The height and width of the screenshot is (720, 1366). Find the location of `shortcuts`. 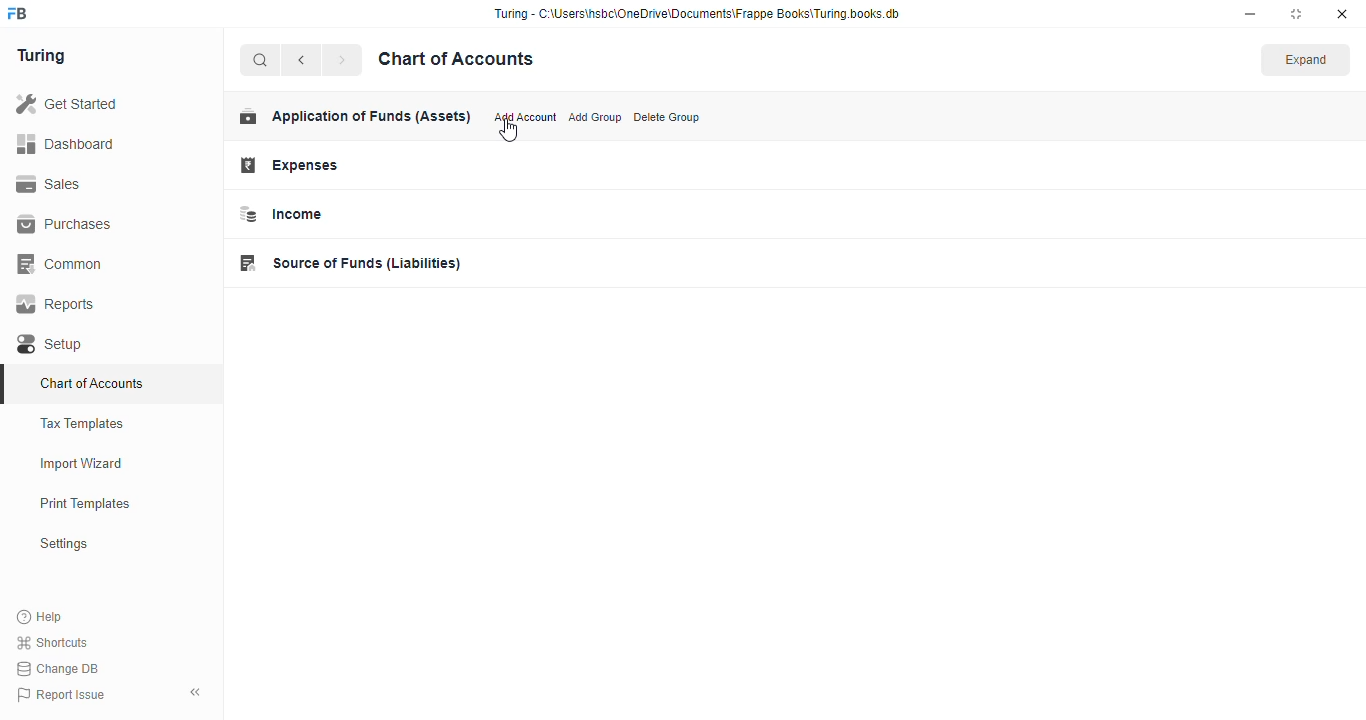

shortcuts is located at coordinates (53, 642).